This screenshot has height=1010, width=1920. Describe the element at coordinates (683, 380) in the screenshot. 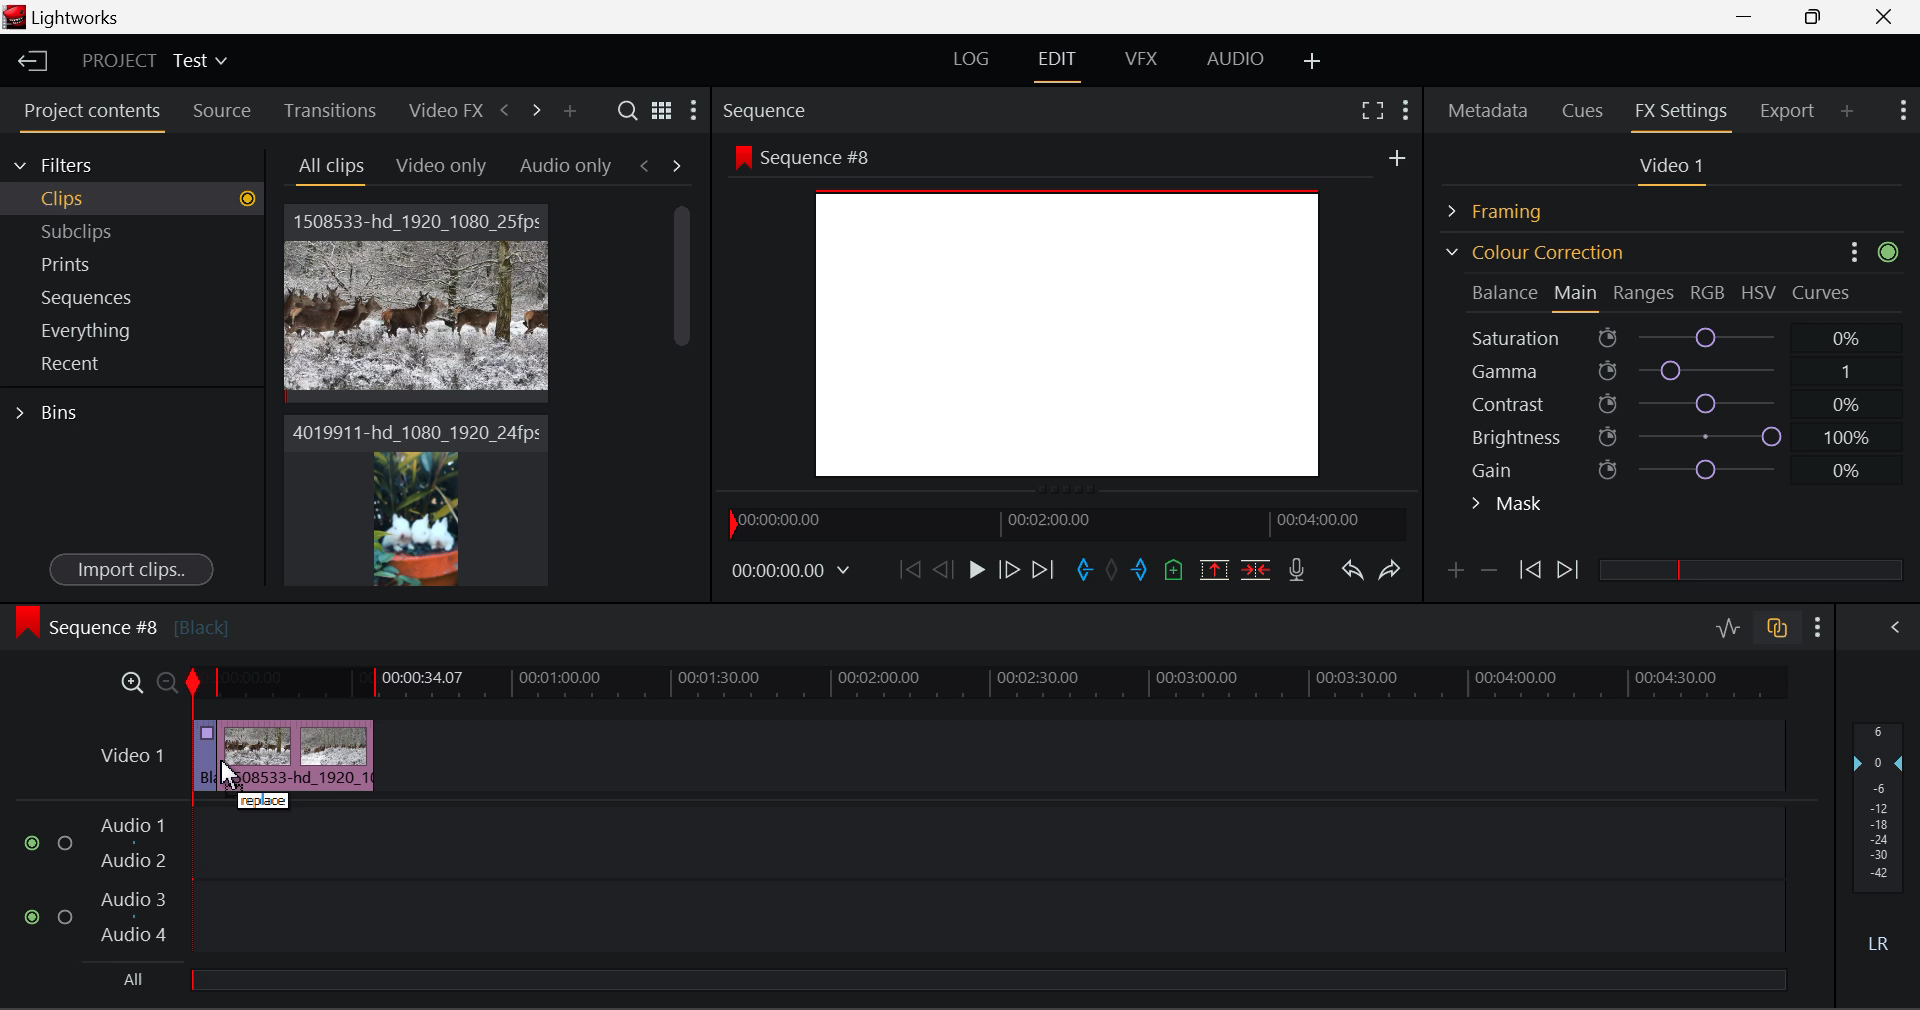

I see `Scroll Bar` at that location.